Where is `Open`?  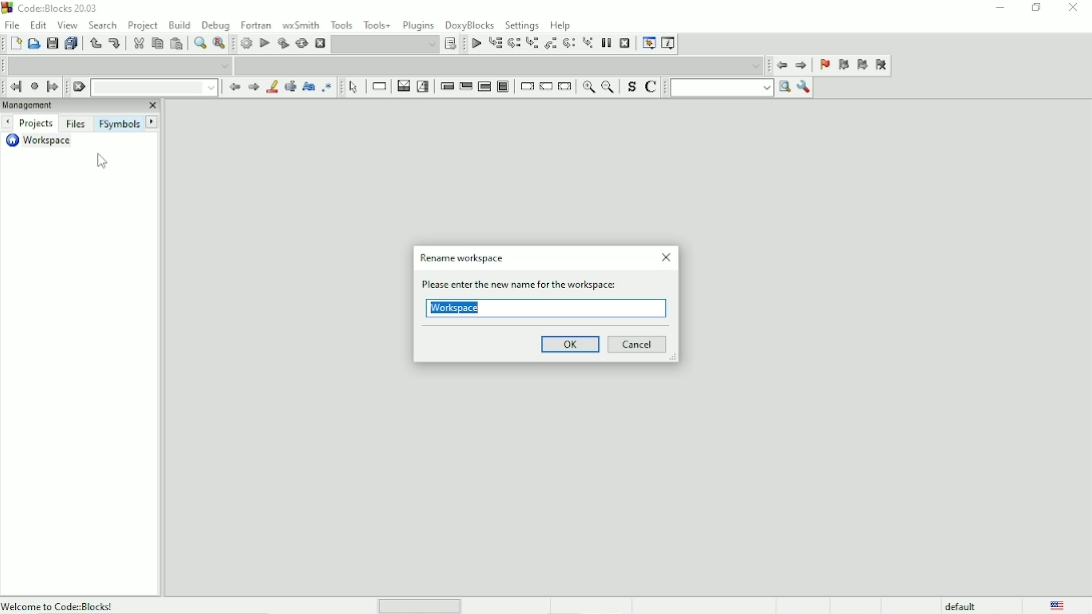 Open is located at coordinates (34, 44).